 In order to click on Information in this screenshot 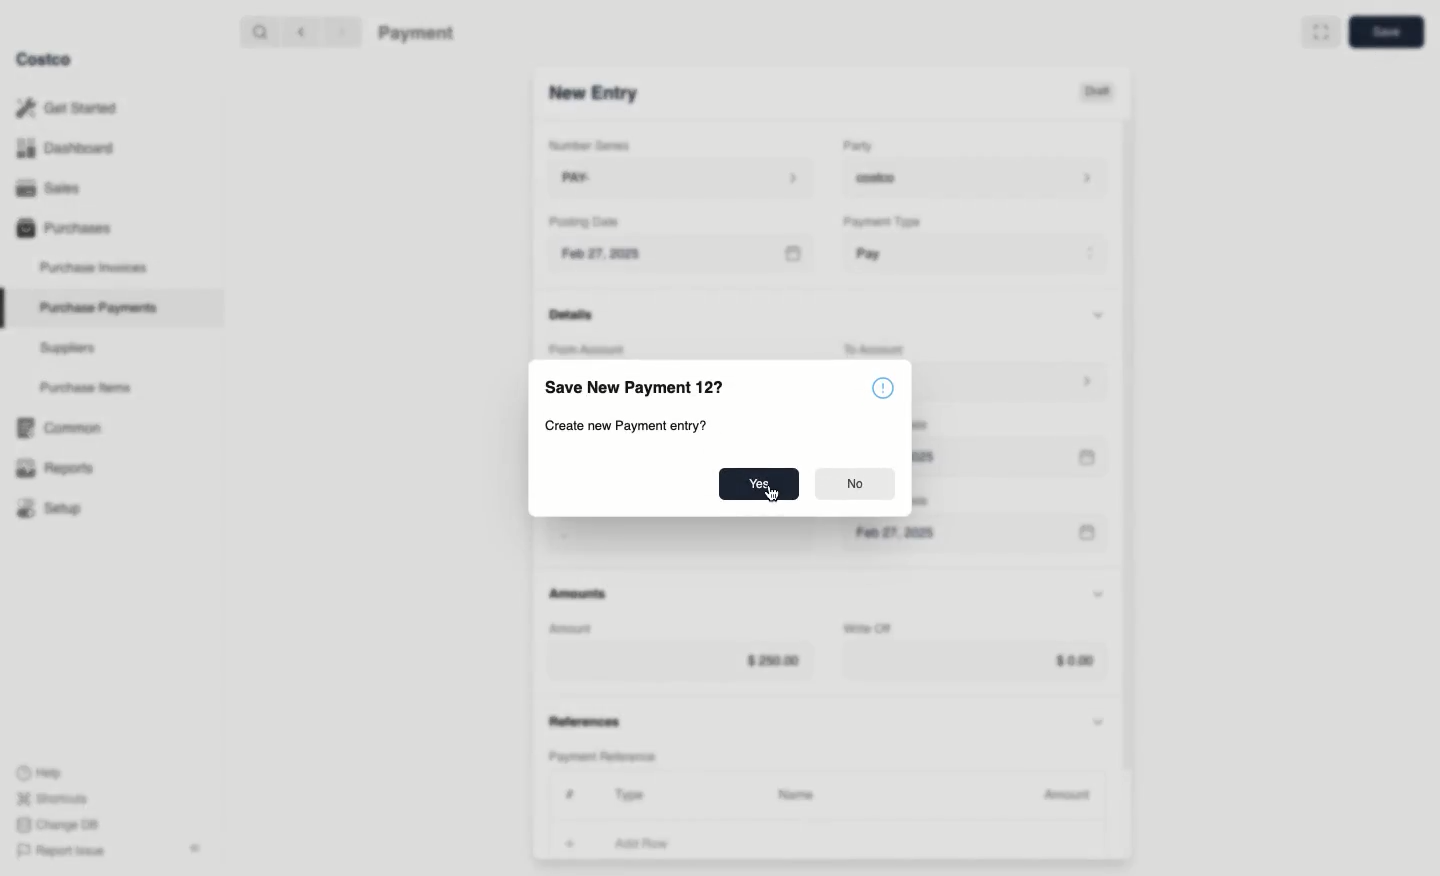, I will do `click(887, 387)`.